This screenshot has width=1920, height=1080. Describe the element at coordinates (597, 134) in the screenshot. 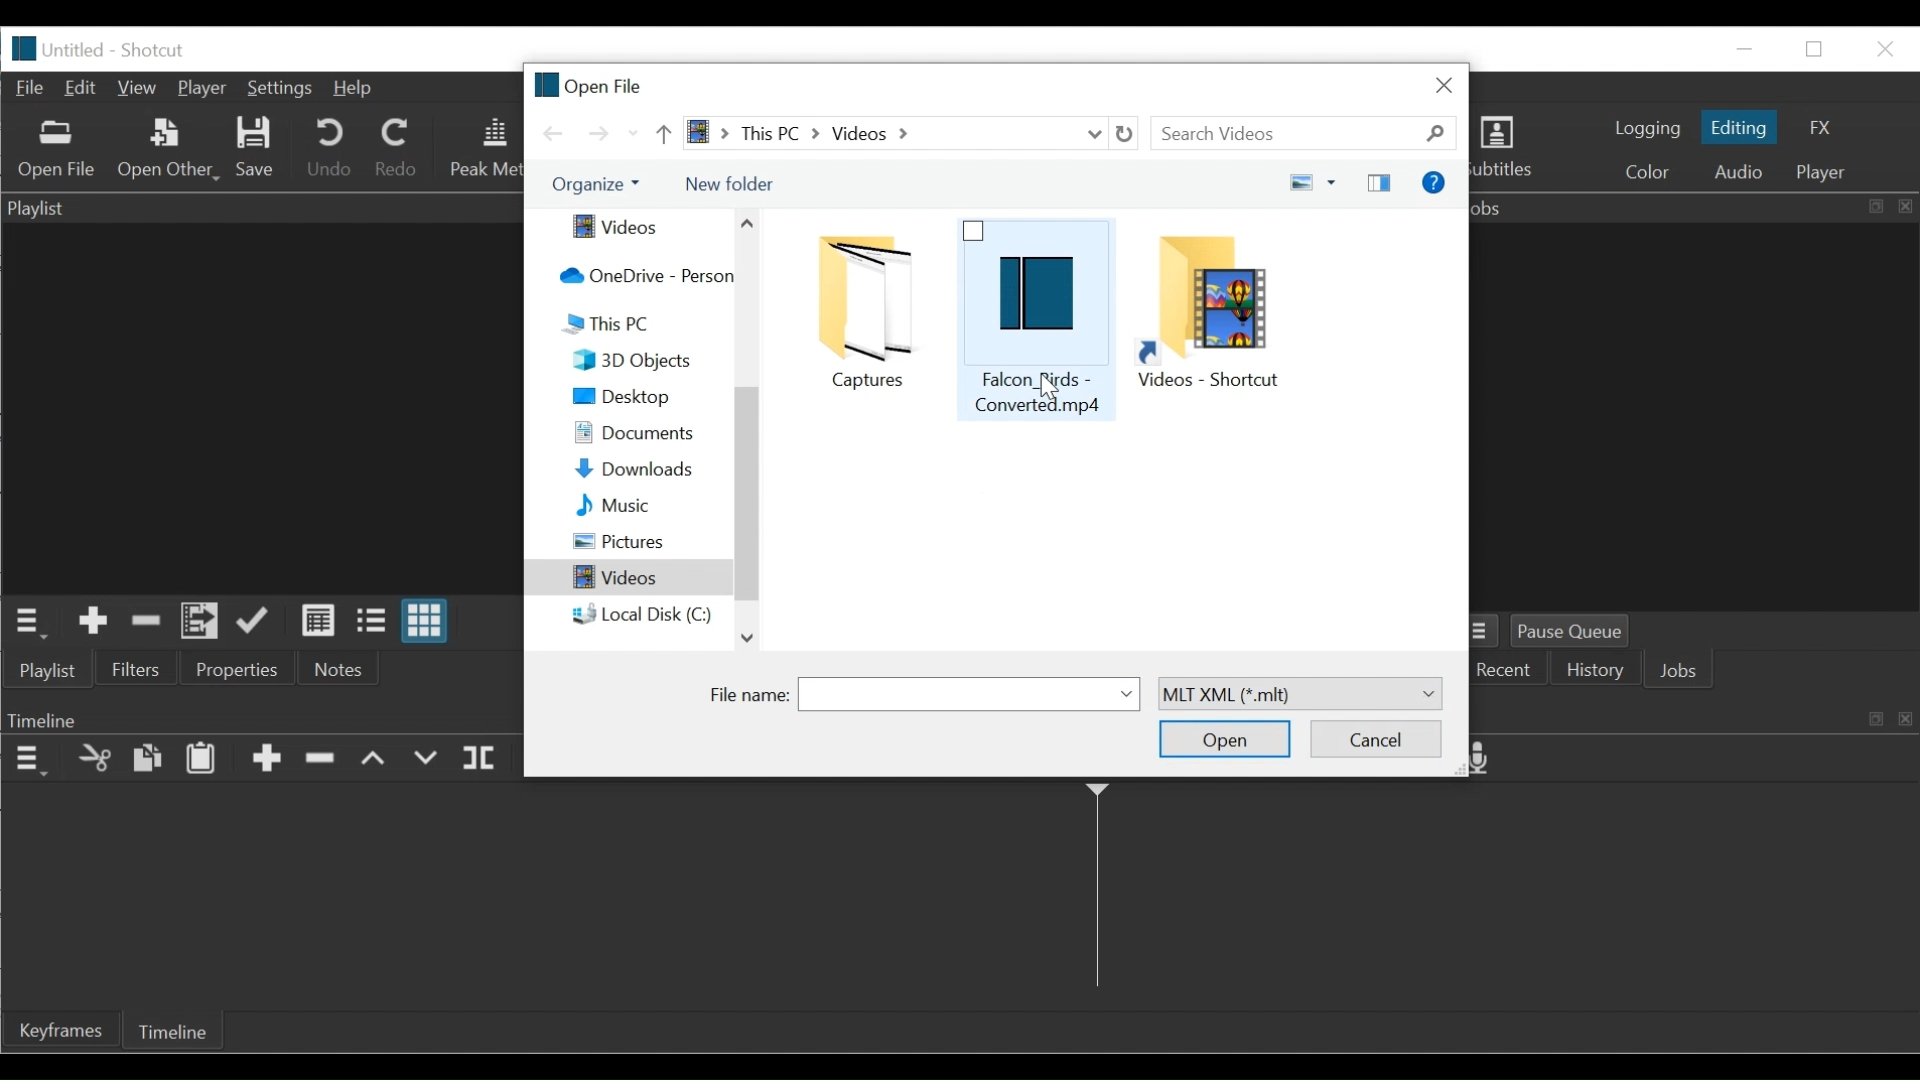

I see `Go forward` at that location.